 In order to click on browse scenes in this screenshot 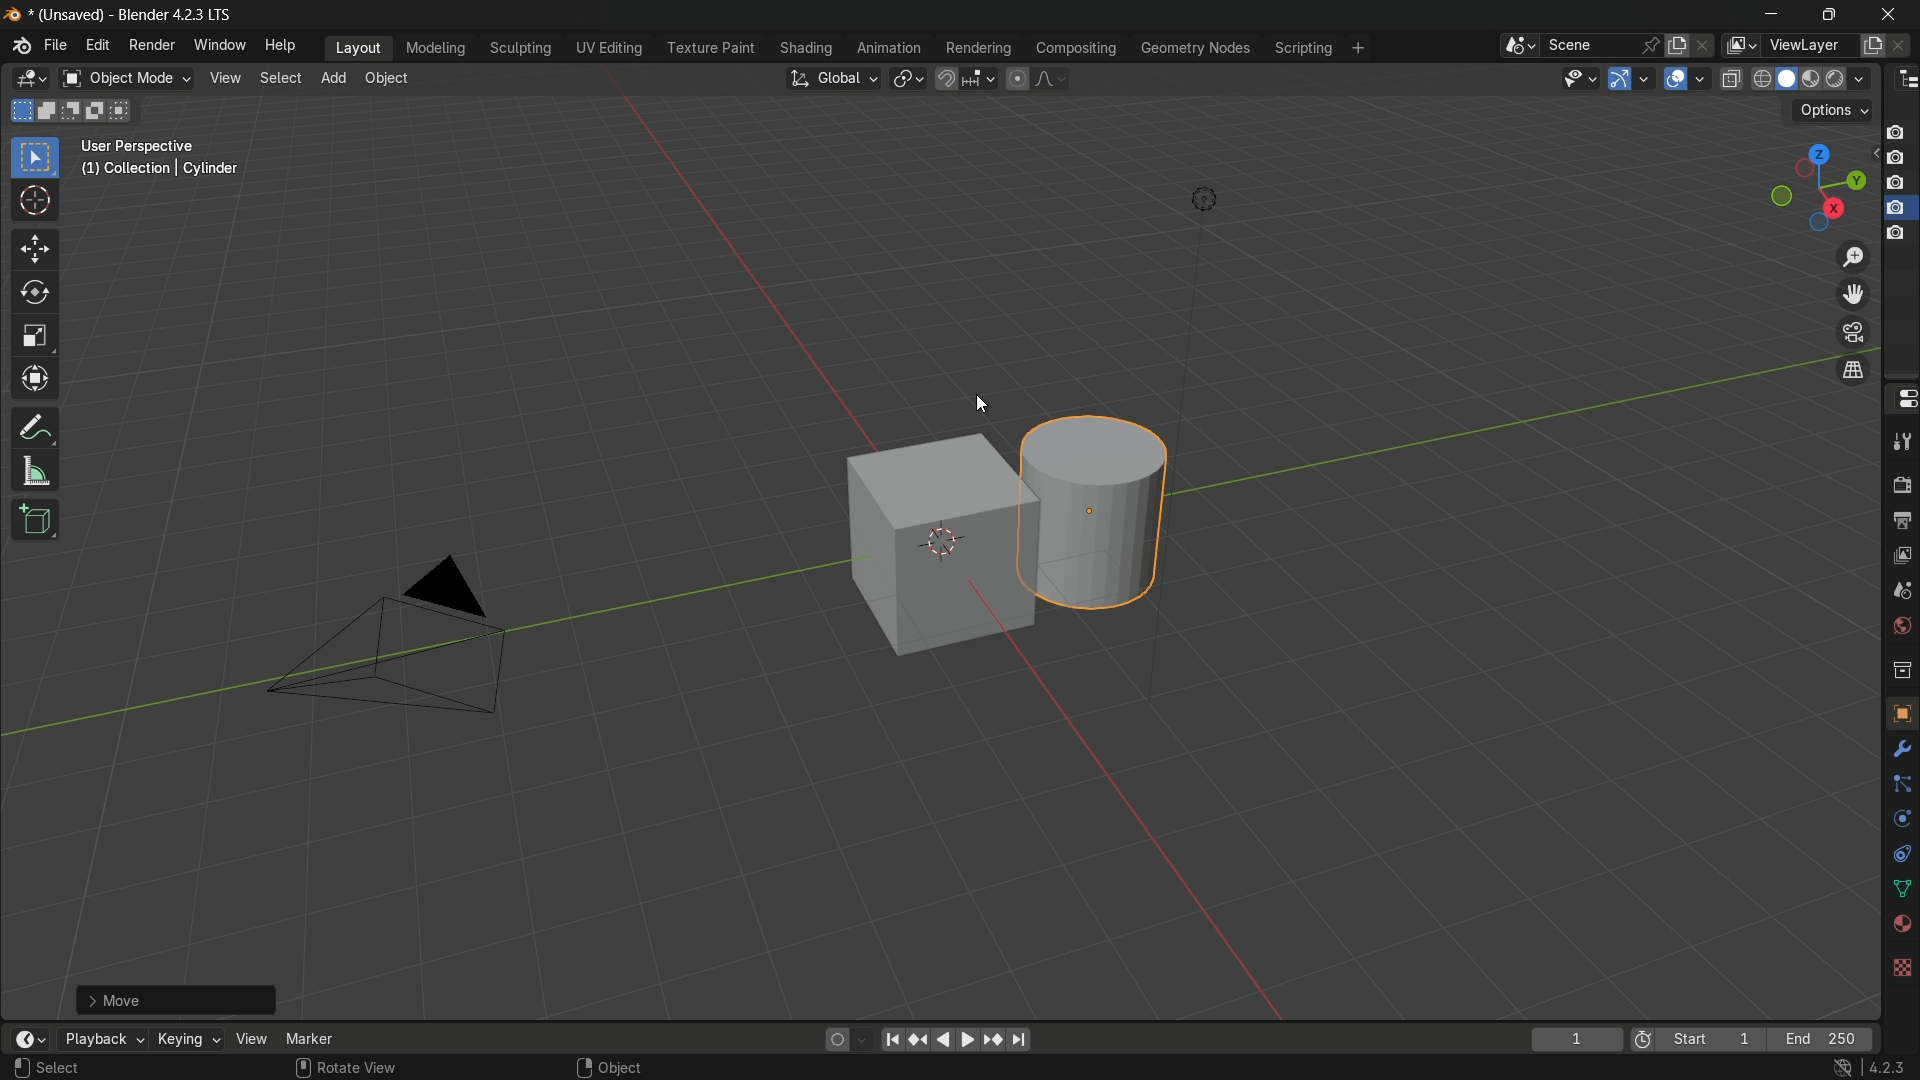, I will do `click(1518, 46)`.